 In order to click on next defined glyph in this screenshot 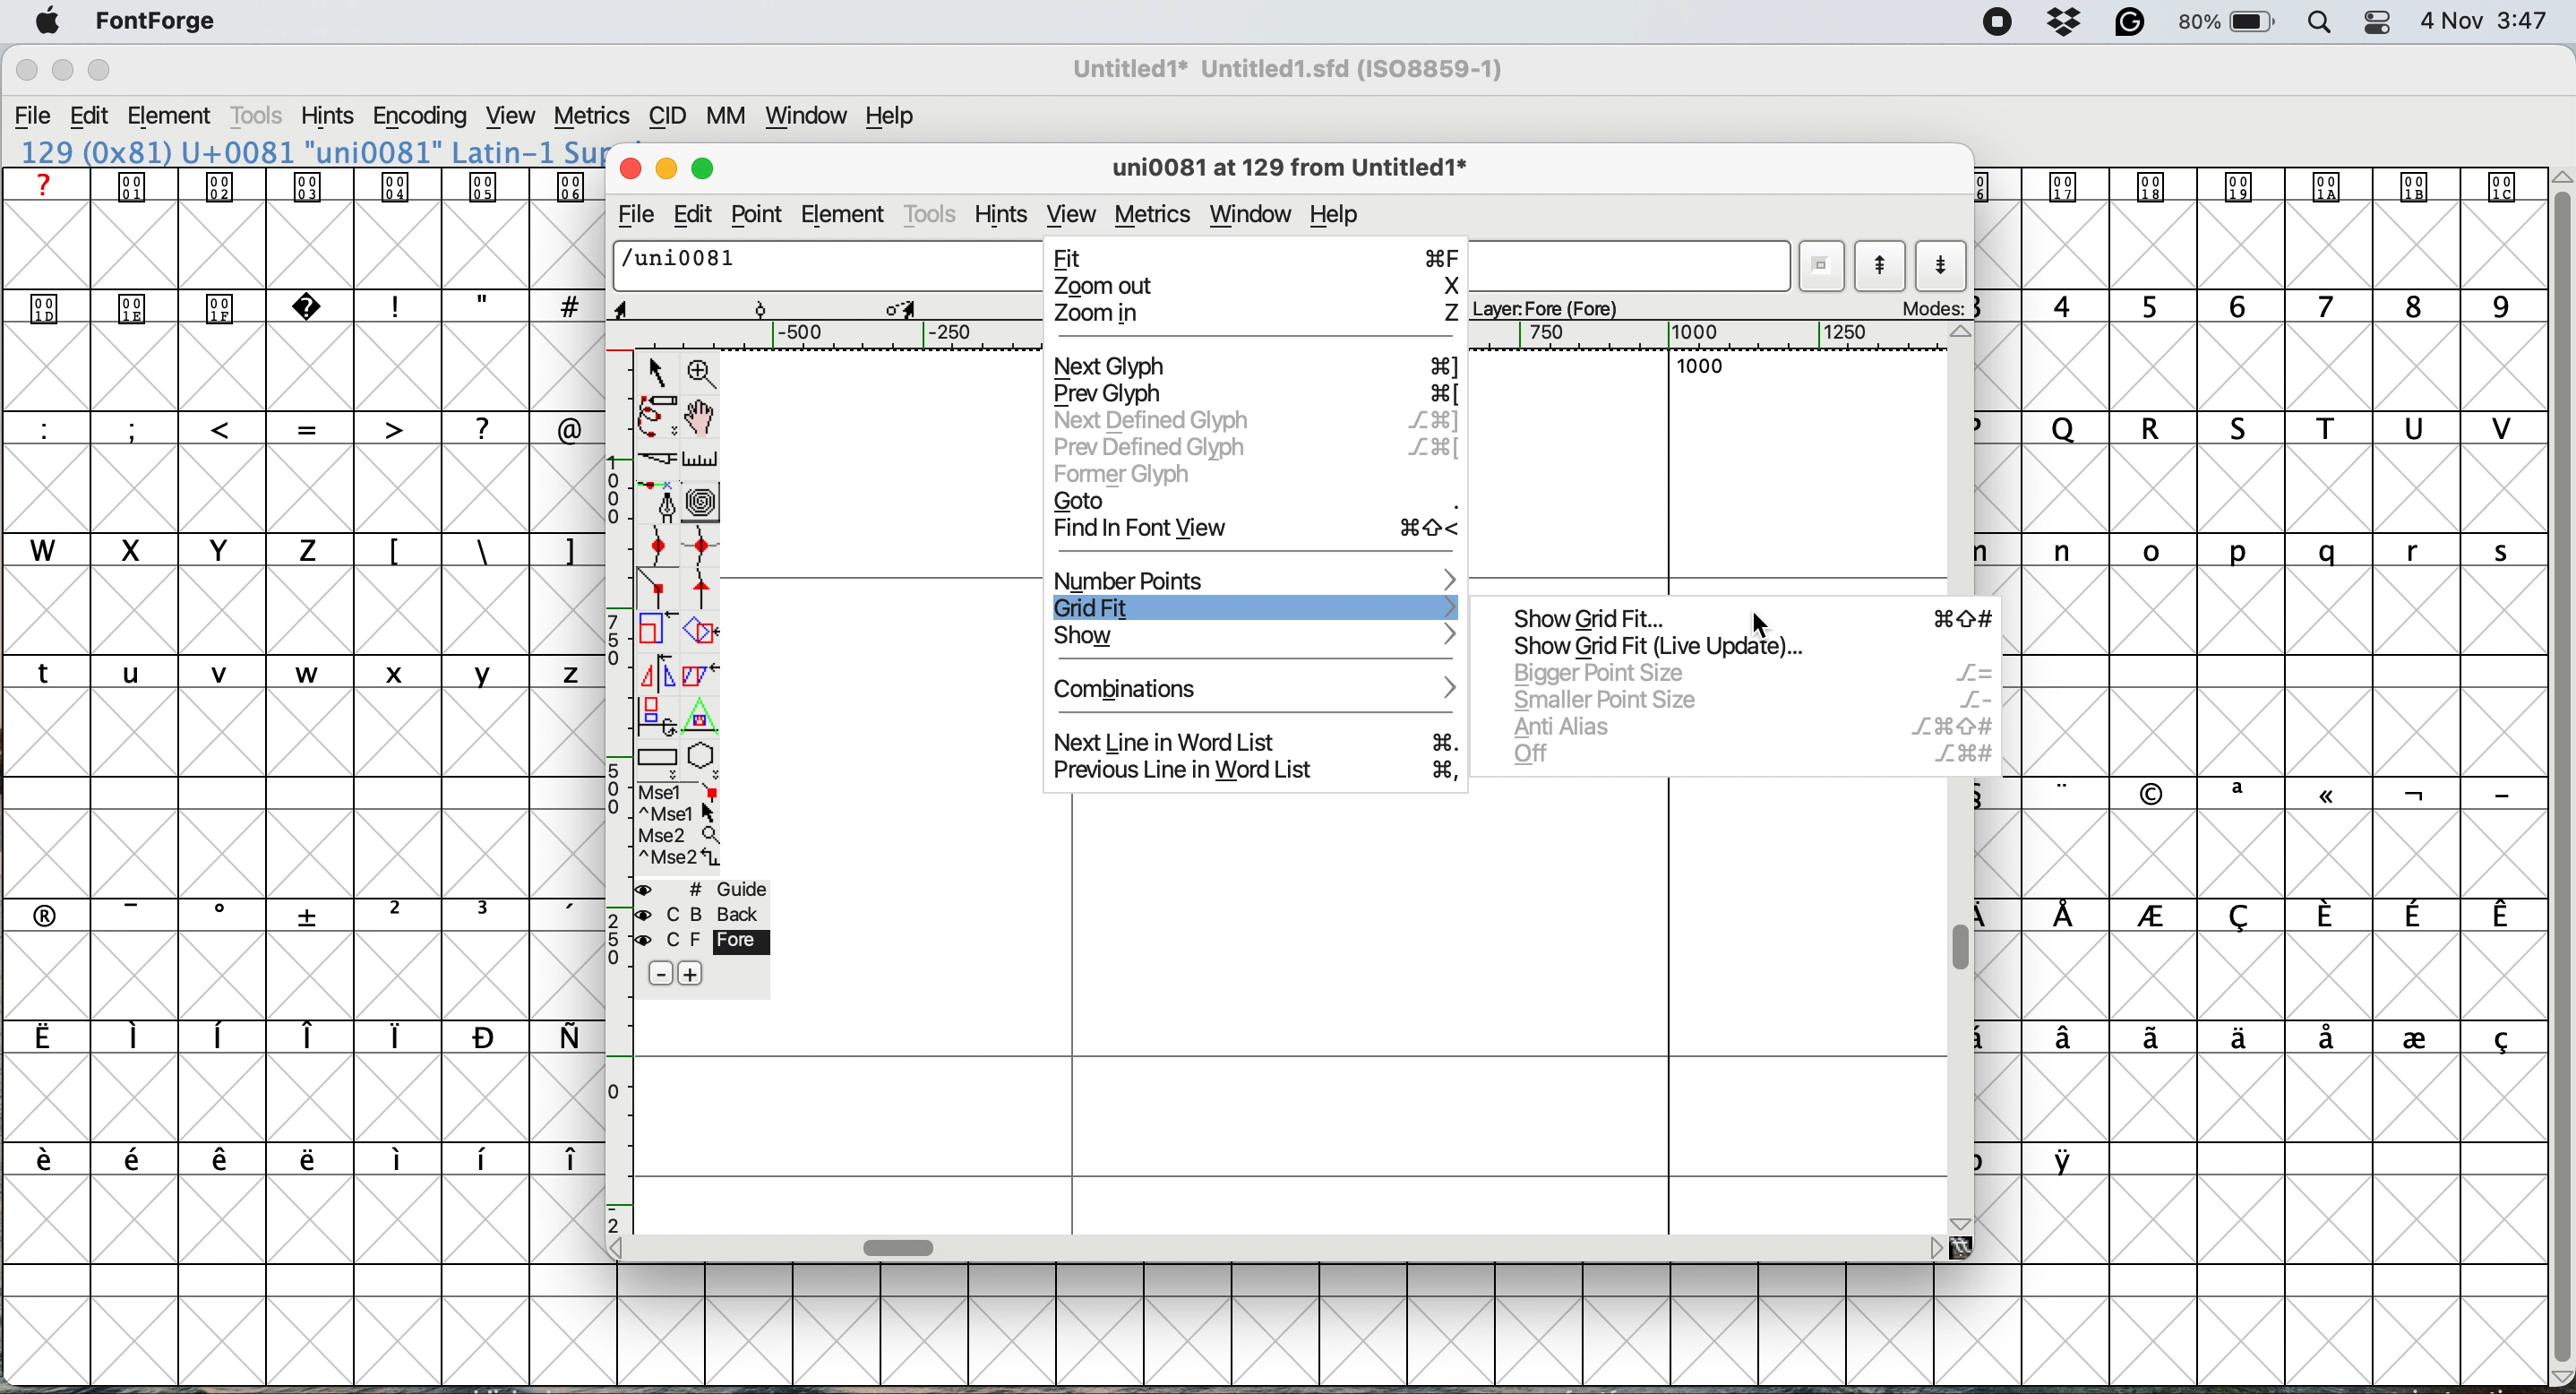, I will do `click(1254, 422)`.